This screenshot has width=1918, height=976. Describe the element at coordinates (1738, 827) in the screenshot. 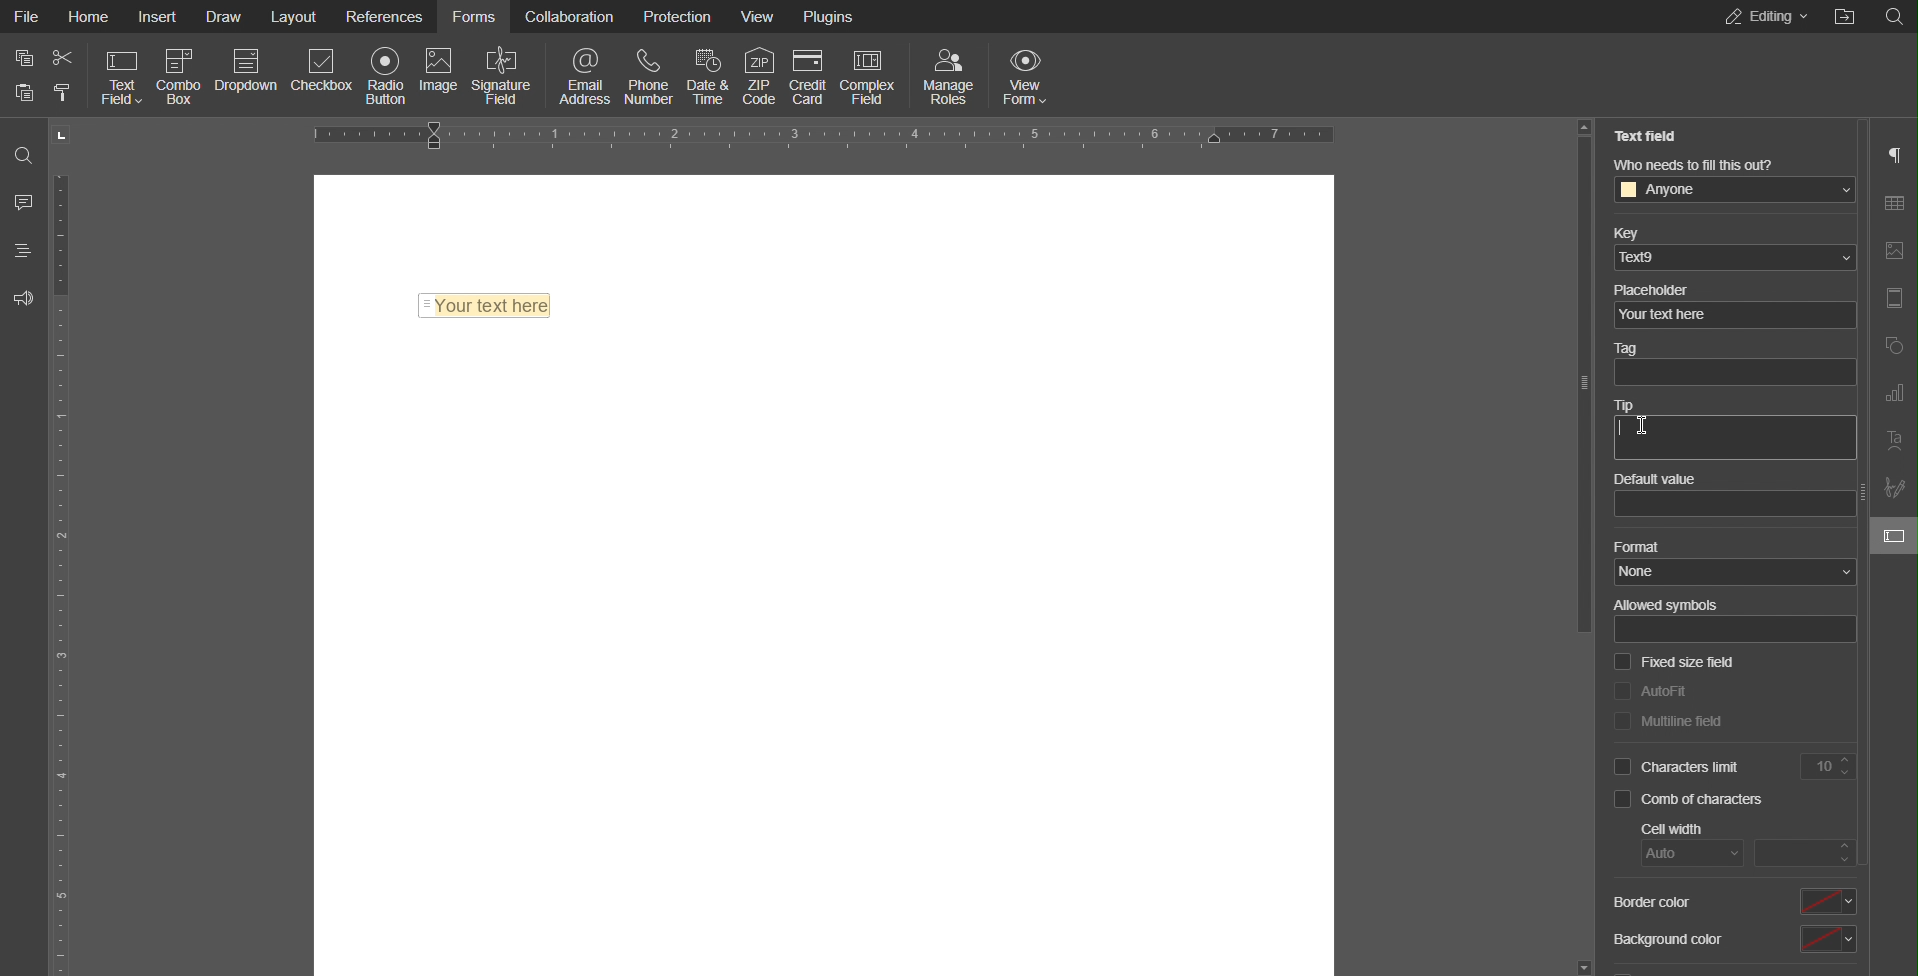

I see `Cell Width` at that location.